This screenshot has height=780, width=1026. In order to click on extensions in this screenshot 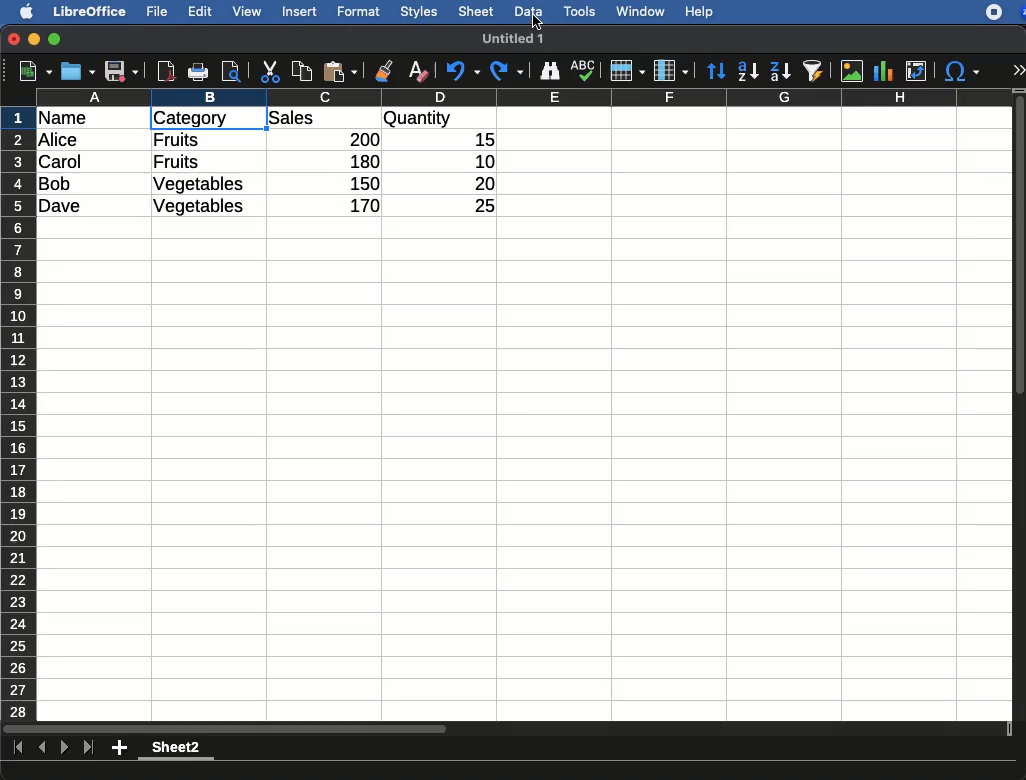, I will do `click(1005, 12)`.